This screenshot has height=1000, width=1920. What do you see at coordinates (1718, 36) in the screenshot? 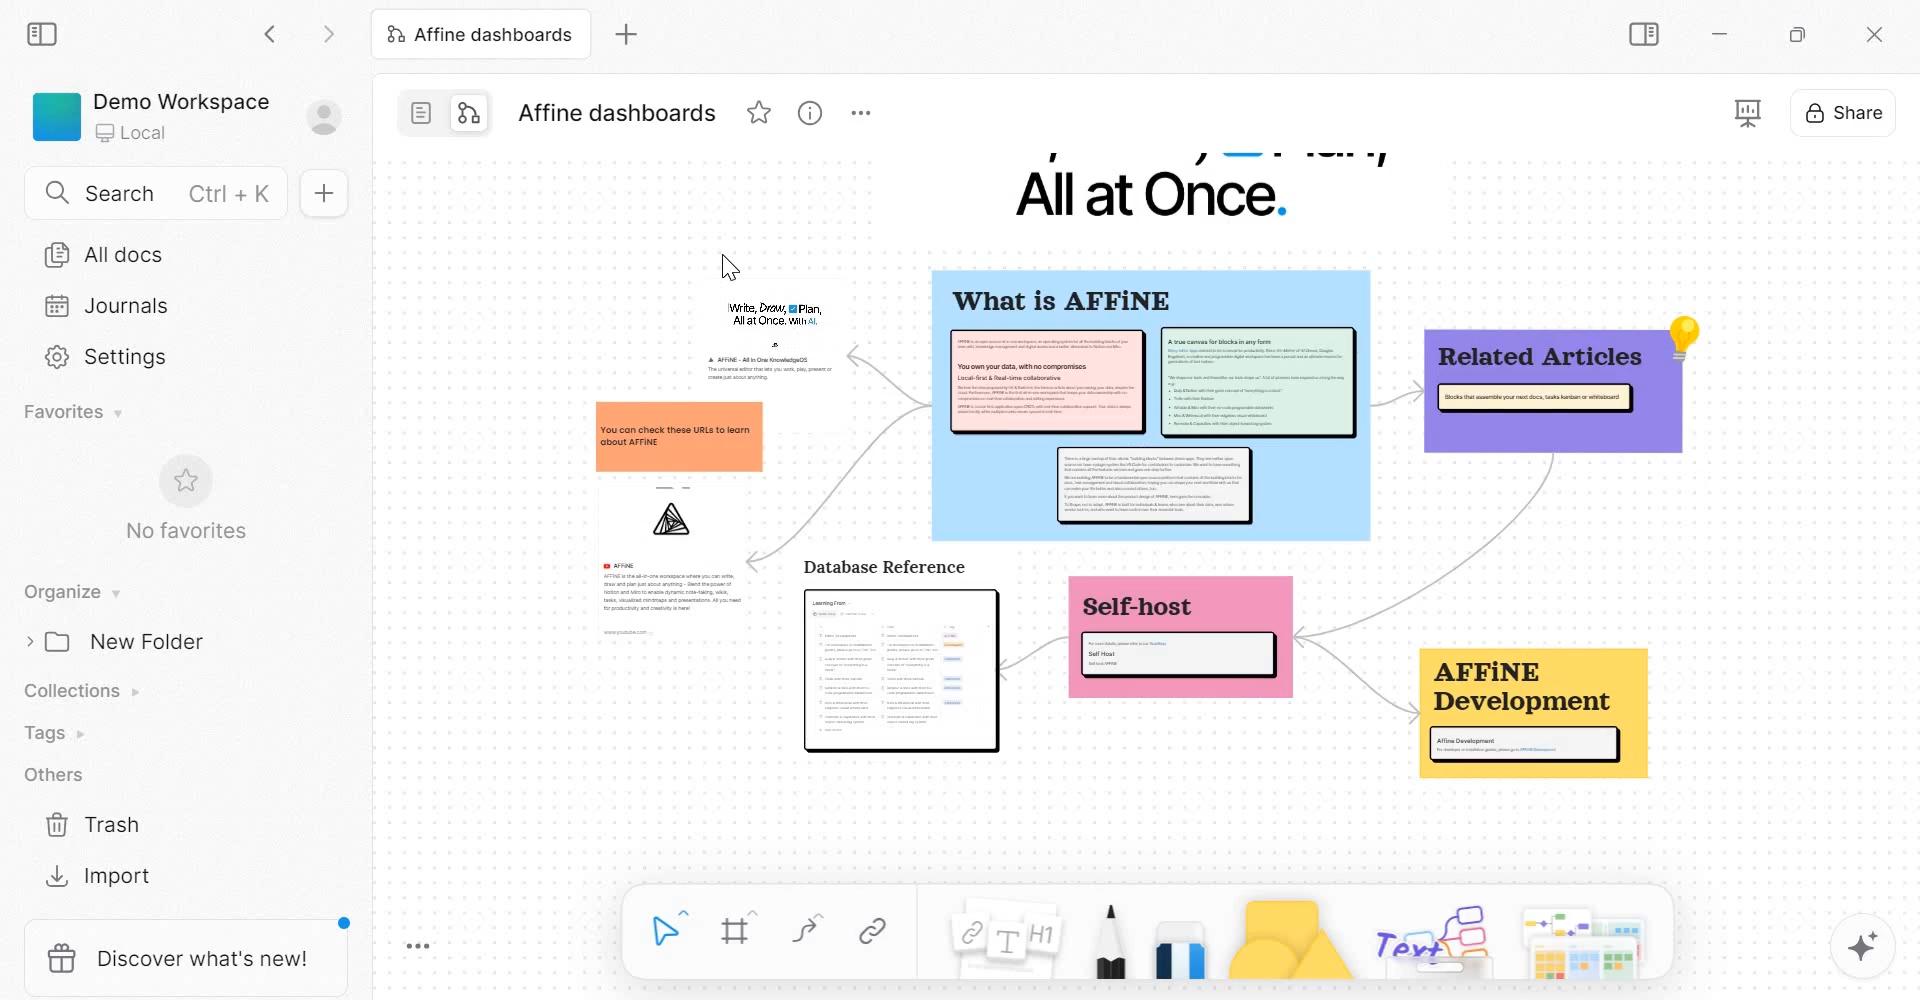
I see `Minimize` at bounding box center [1718, 36].